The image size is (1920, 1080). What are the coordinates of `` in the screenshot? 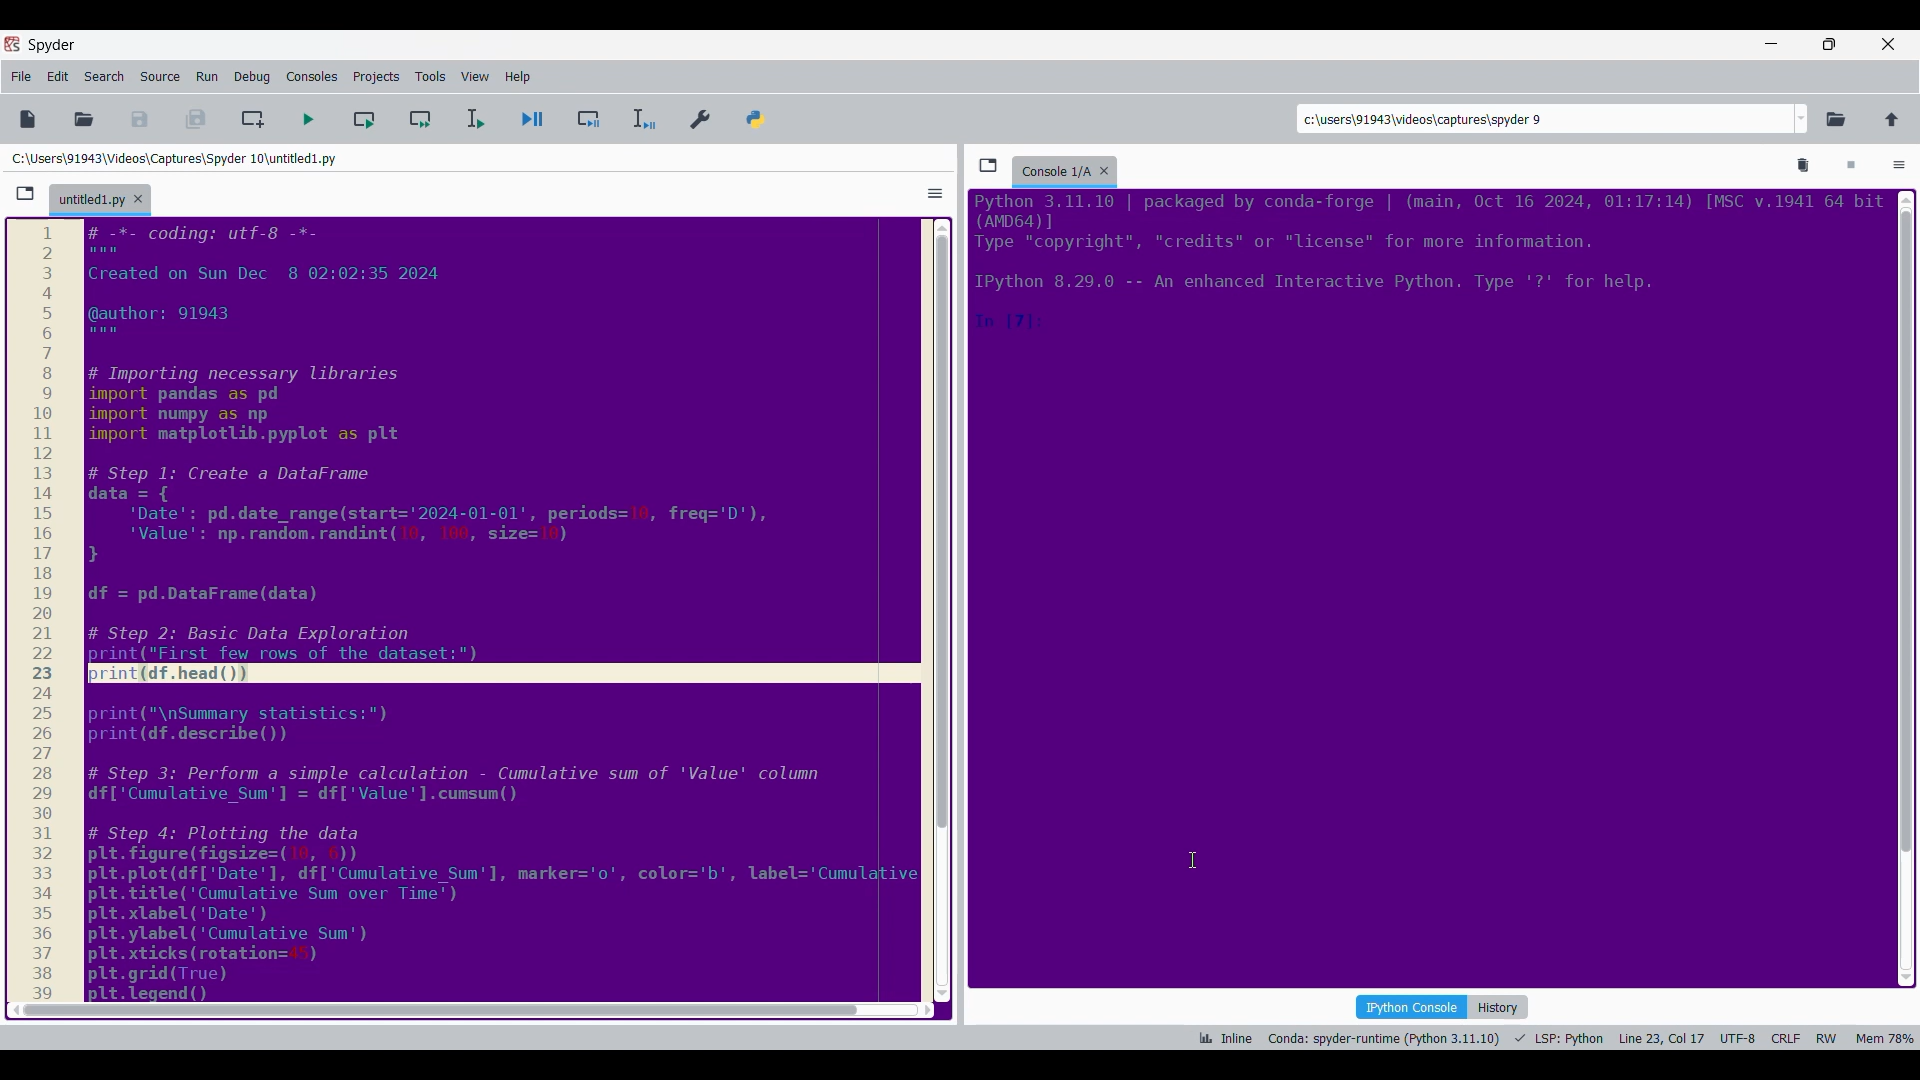 It's located at (434, 1009).